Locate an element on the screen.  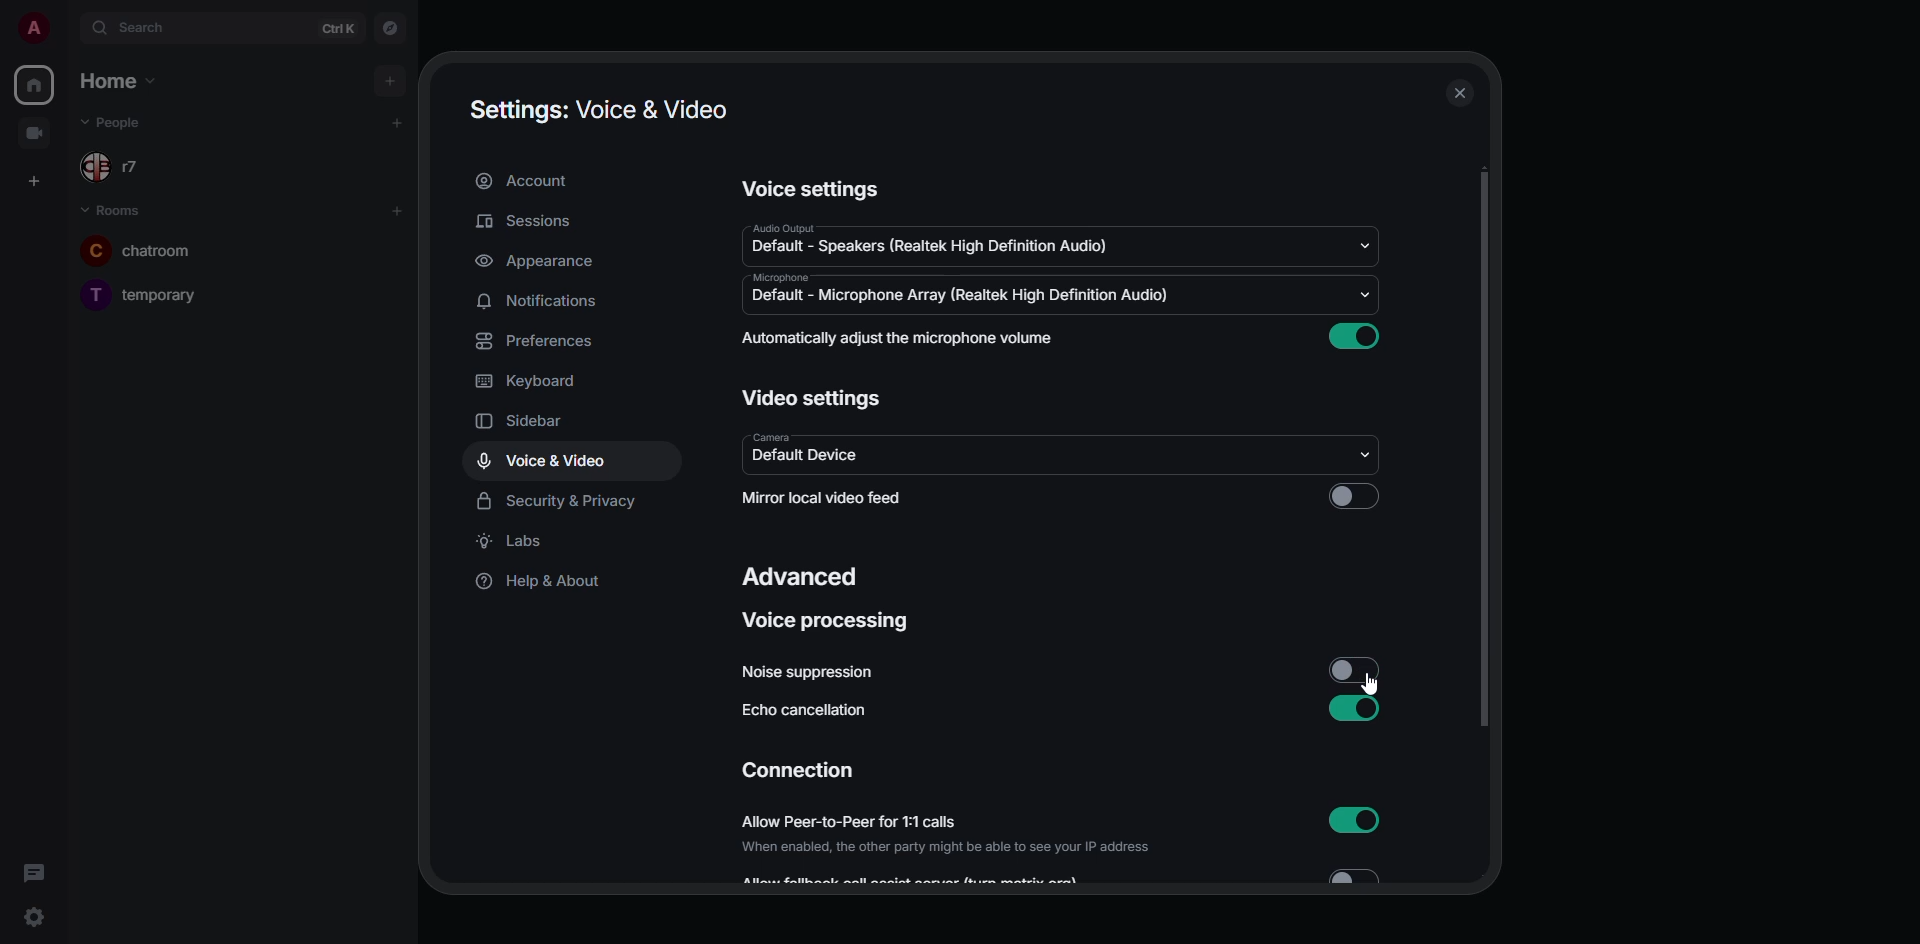
voice settings is located at coordinates (810, 190).